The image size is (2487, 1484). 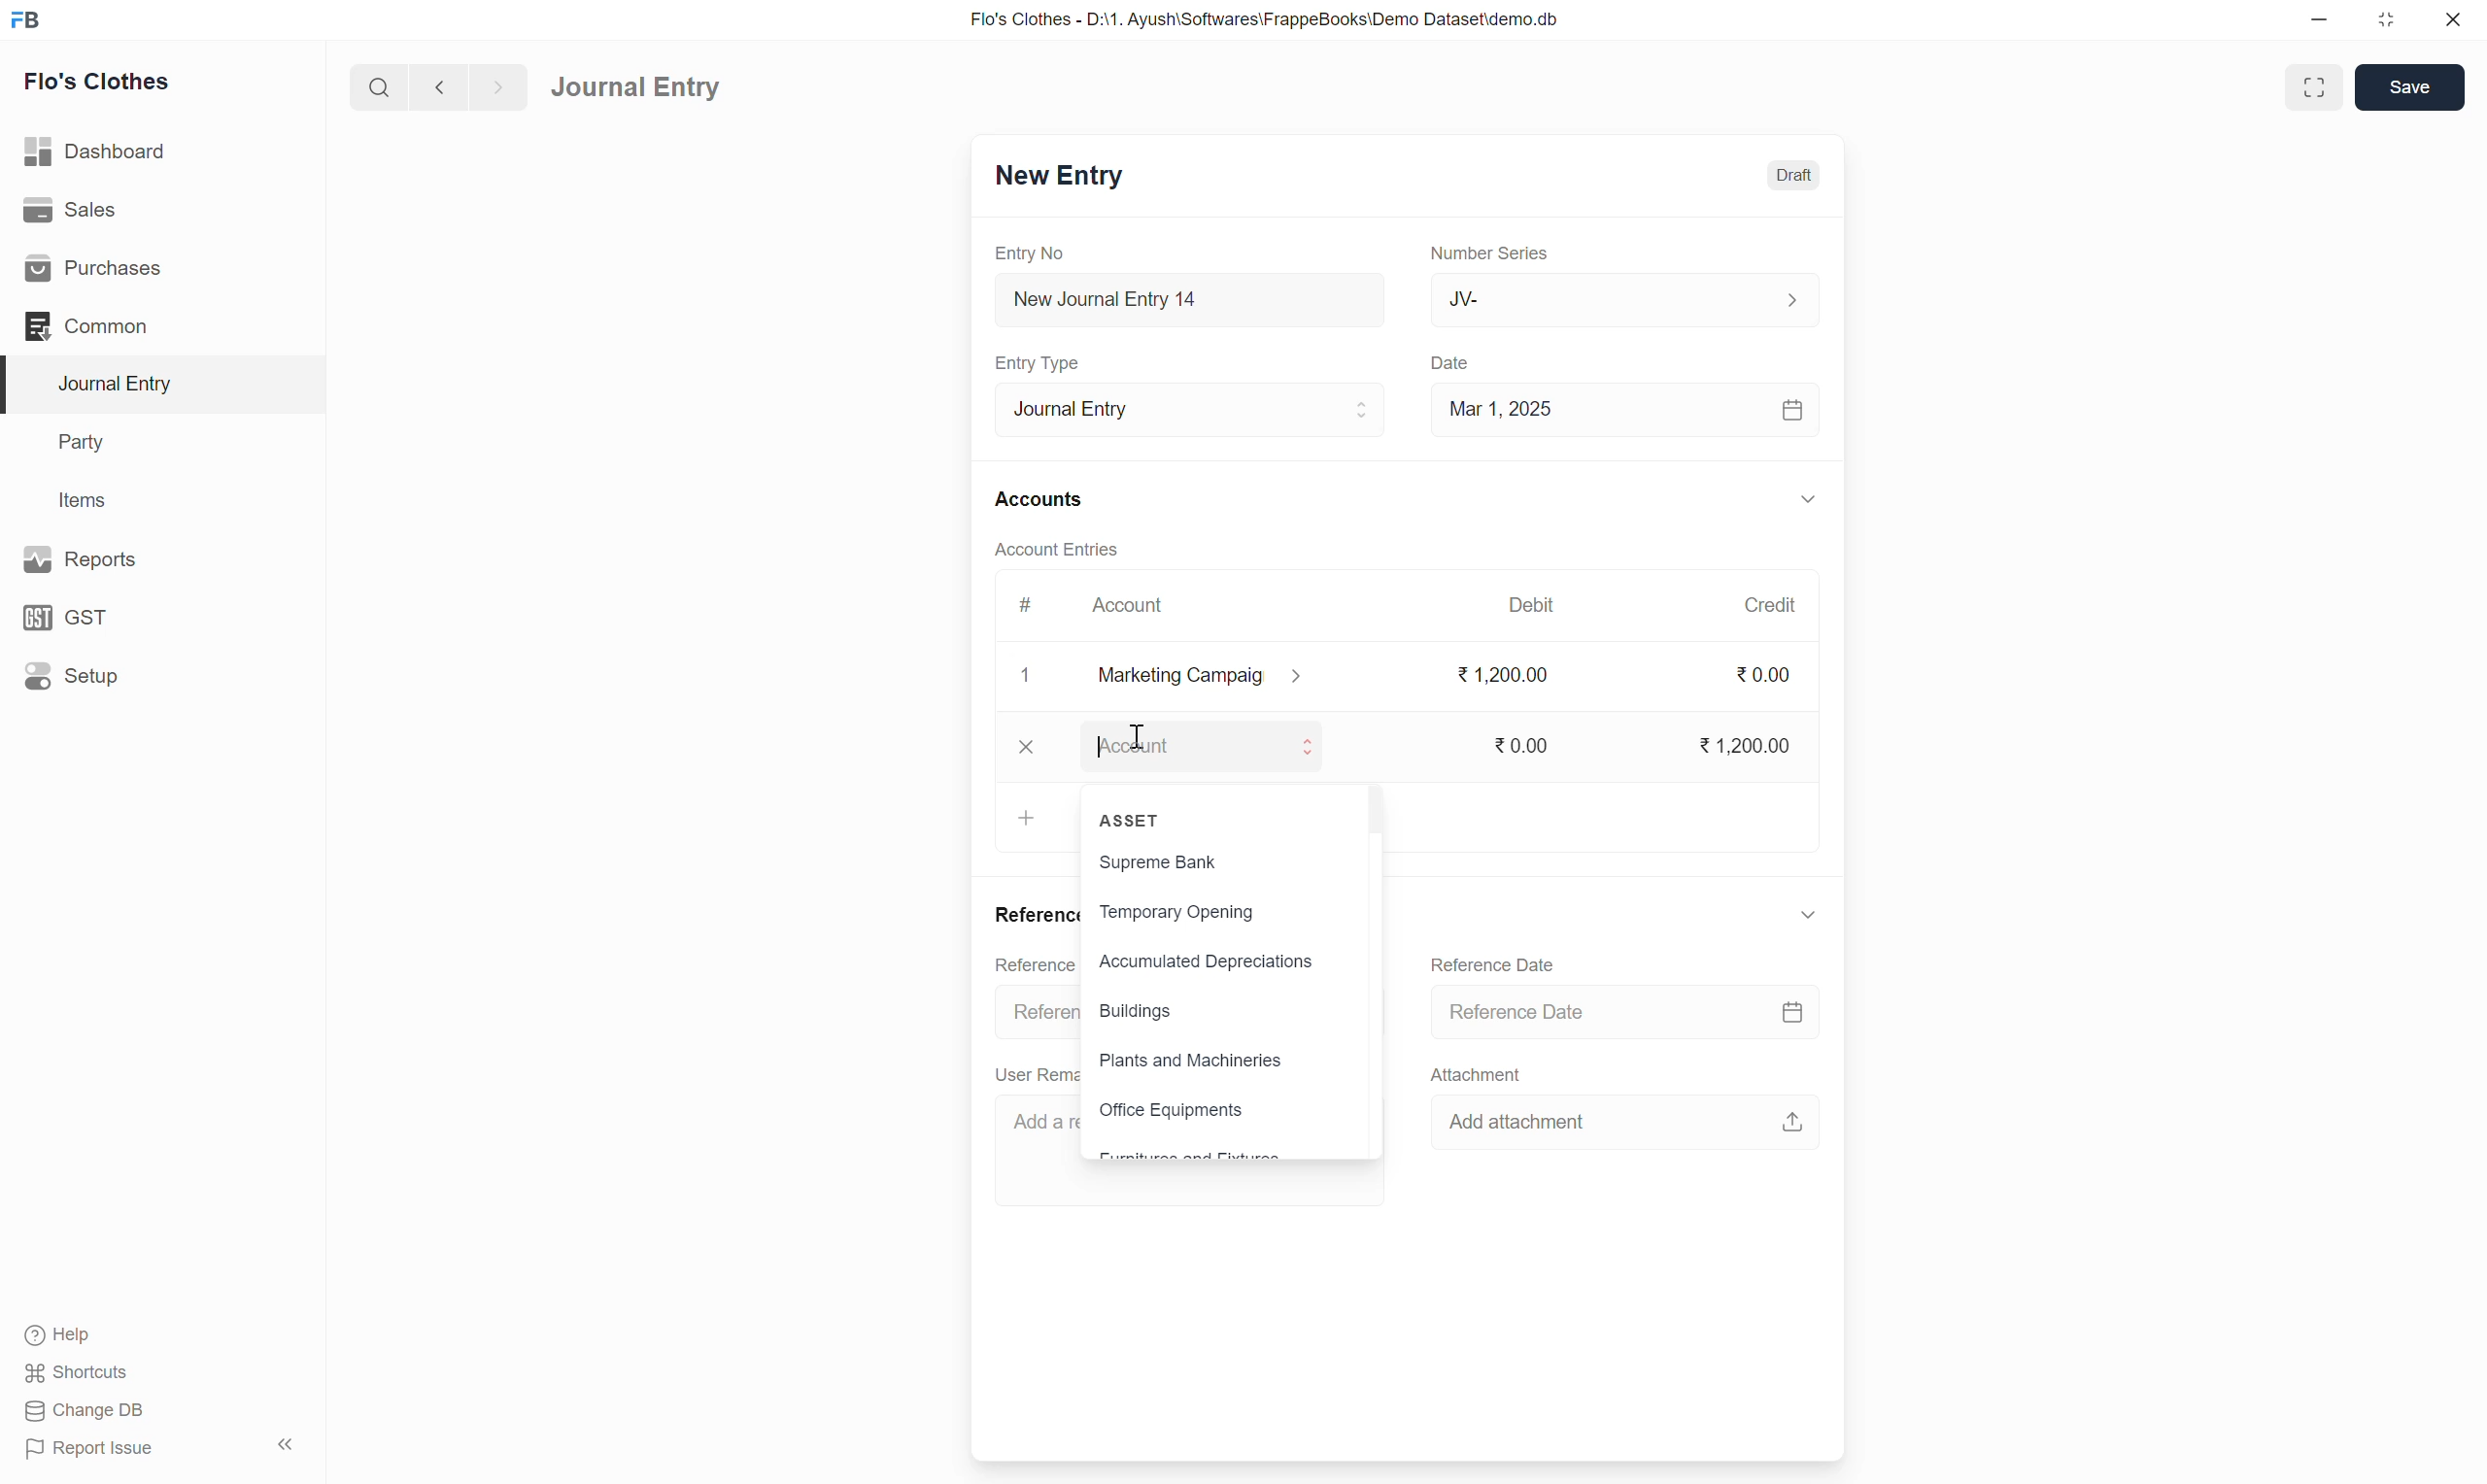 What do you see at coordinates (1134, 747) in the screenshot?
I see `Account` at bounding box center [1134, 747].